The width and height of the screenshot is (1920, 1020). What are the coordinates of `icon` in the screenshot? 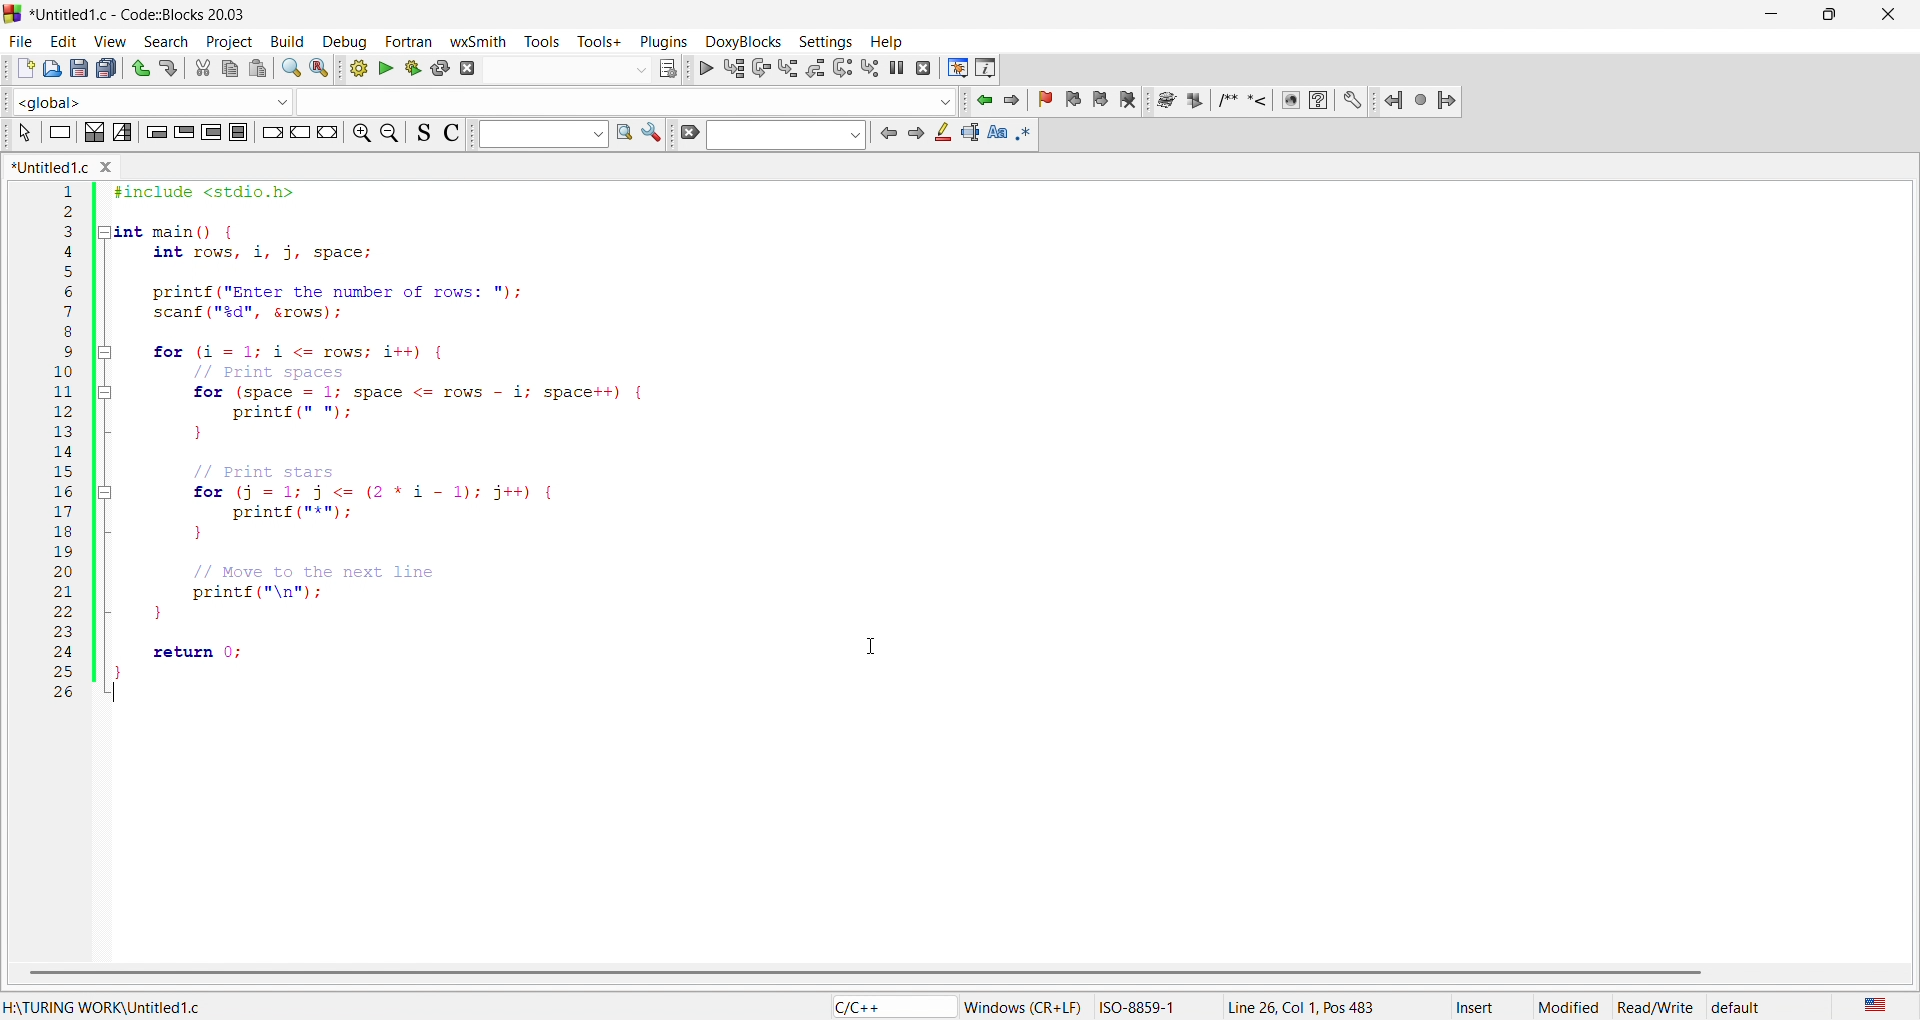 It's located at (24, 134).